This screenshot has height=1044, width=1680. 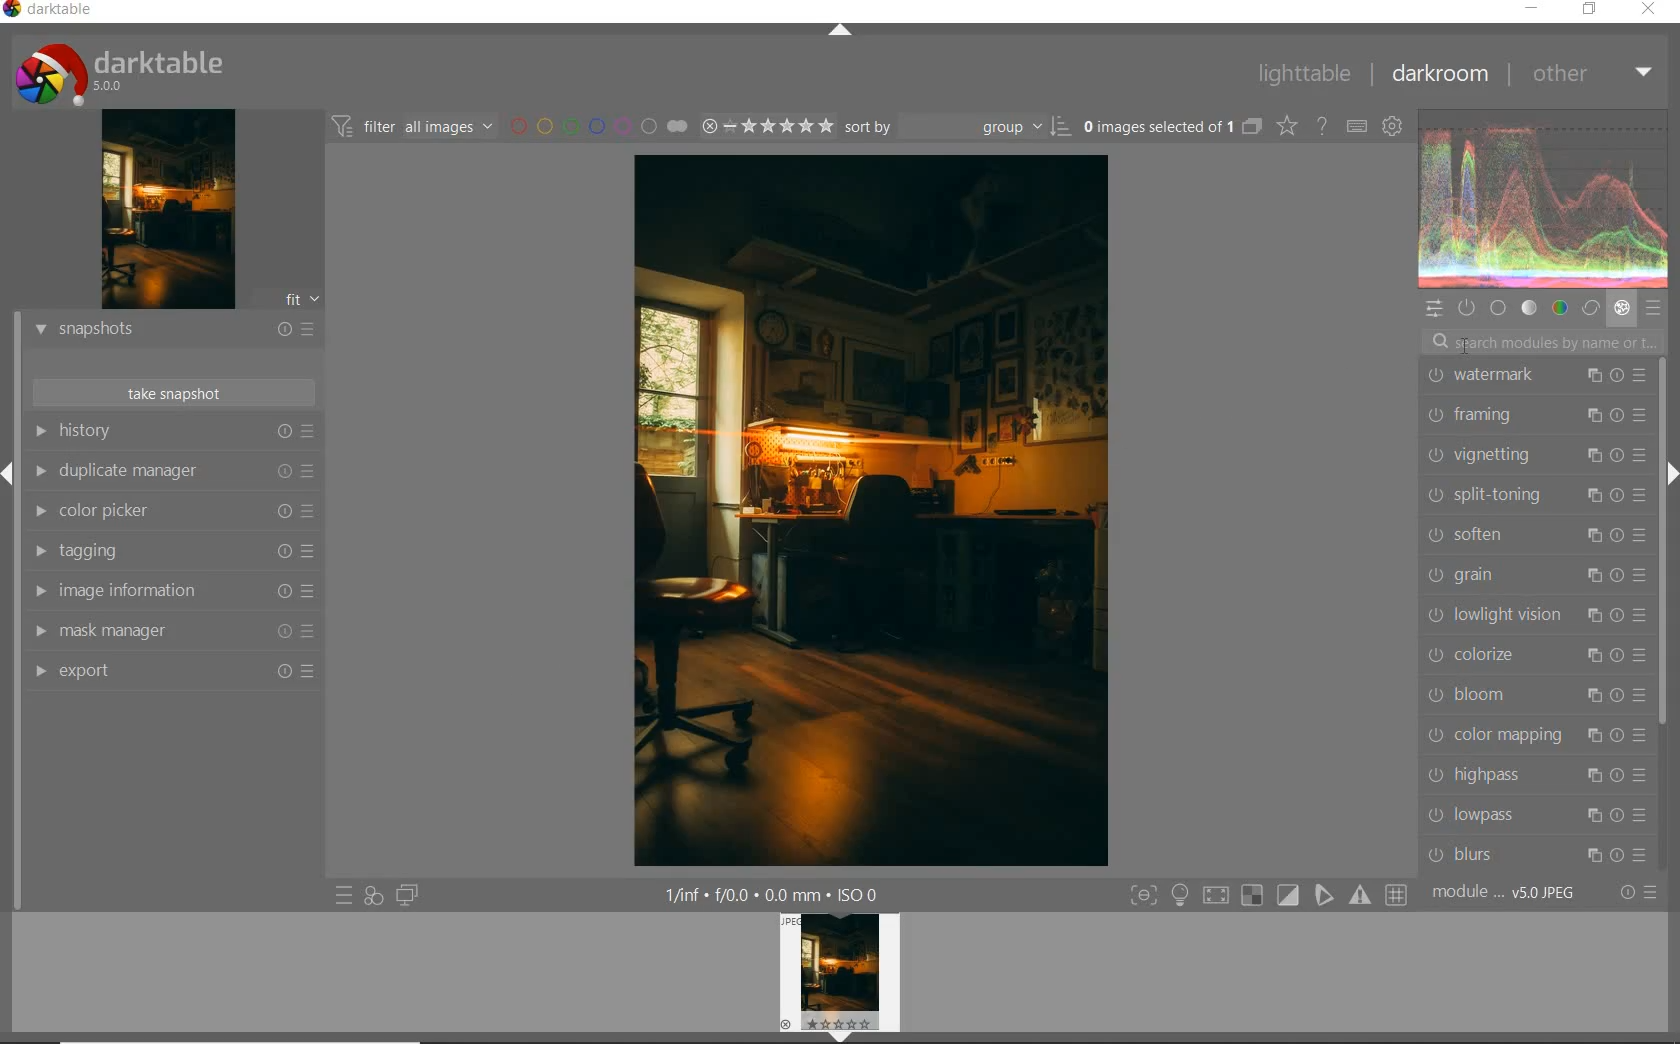 What do you see at coordinates (1356, 128) in the screenshot?
I see `set keyboard shortcuts` at bounding box center [1356, 128].